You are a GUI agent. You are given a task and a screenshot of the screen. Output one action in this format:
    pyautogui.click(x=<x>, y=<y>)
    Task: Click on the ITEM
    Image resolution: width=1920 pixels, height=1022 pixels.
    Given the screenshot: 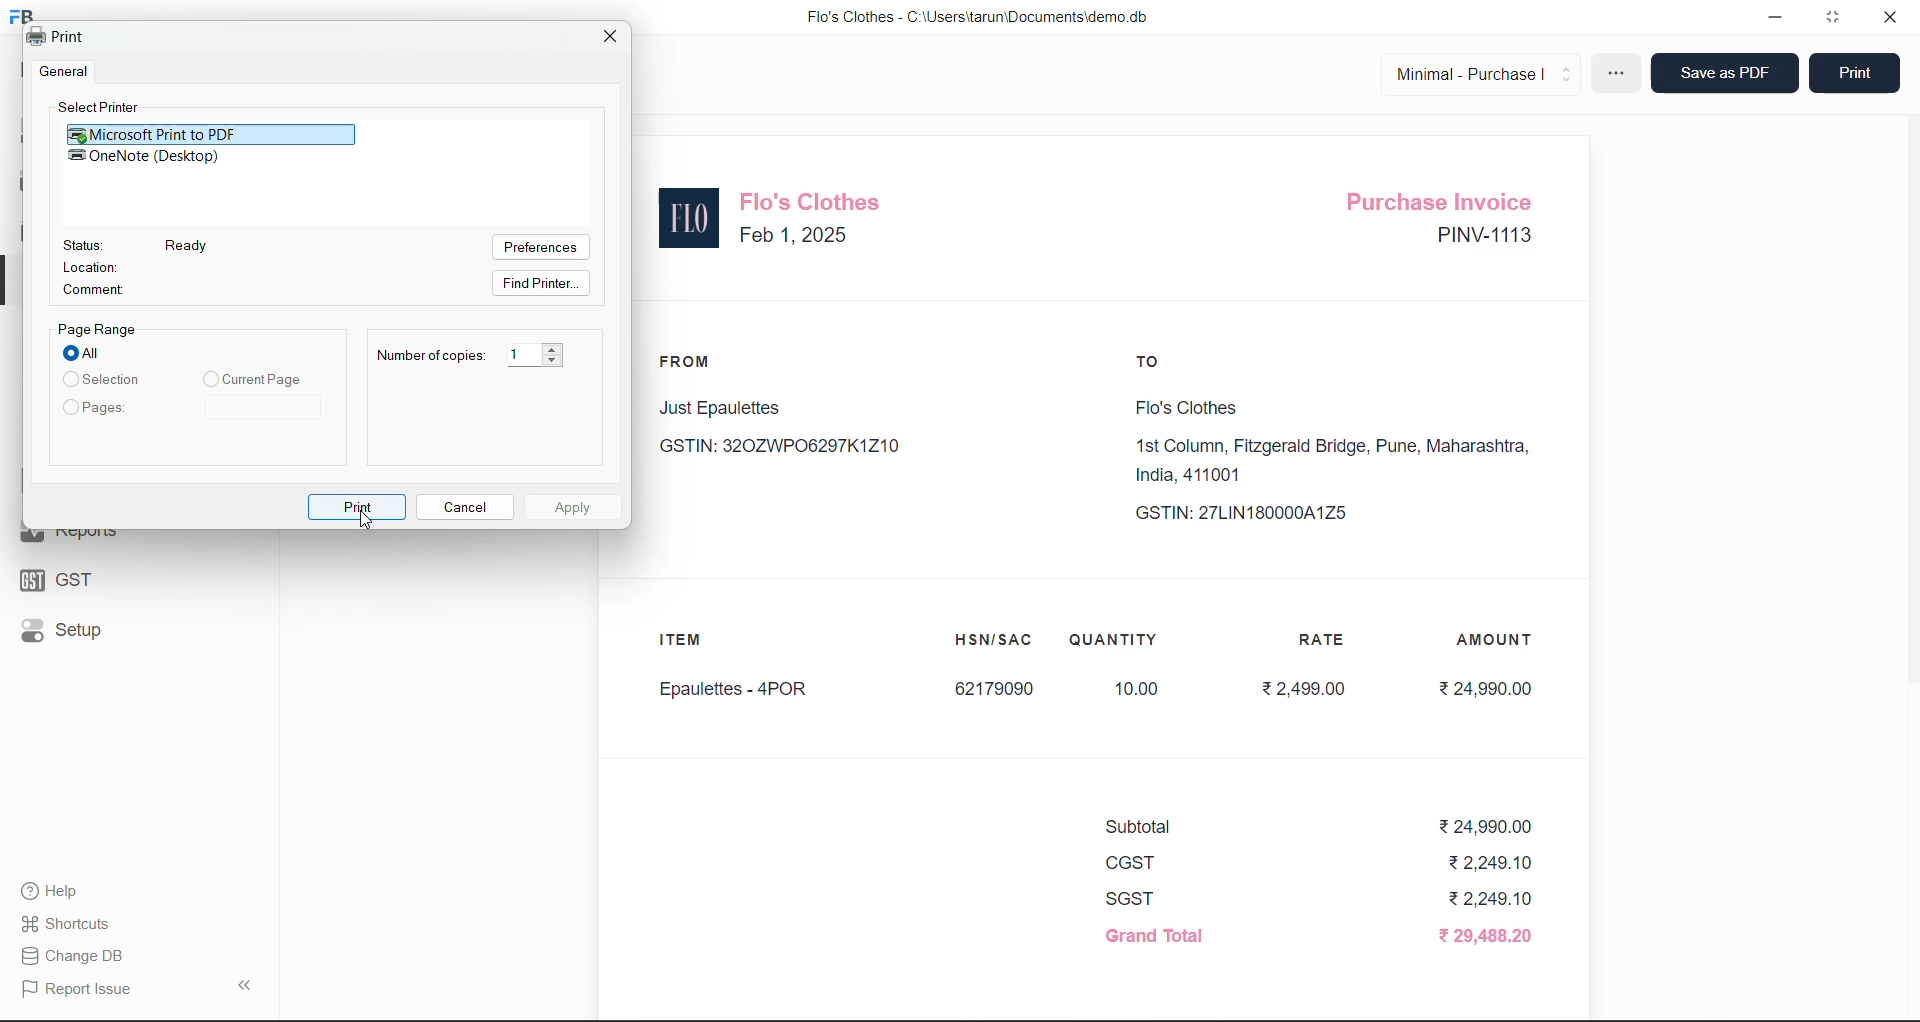 What is the action you would take?
    pyautogui.click(x=689, y=644)
    